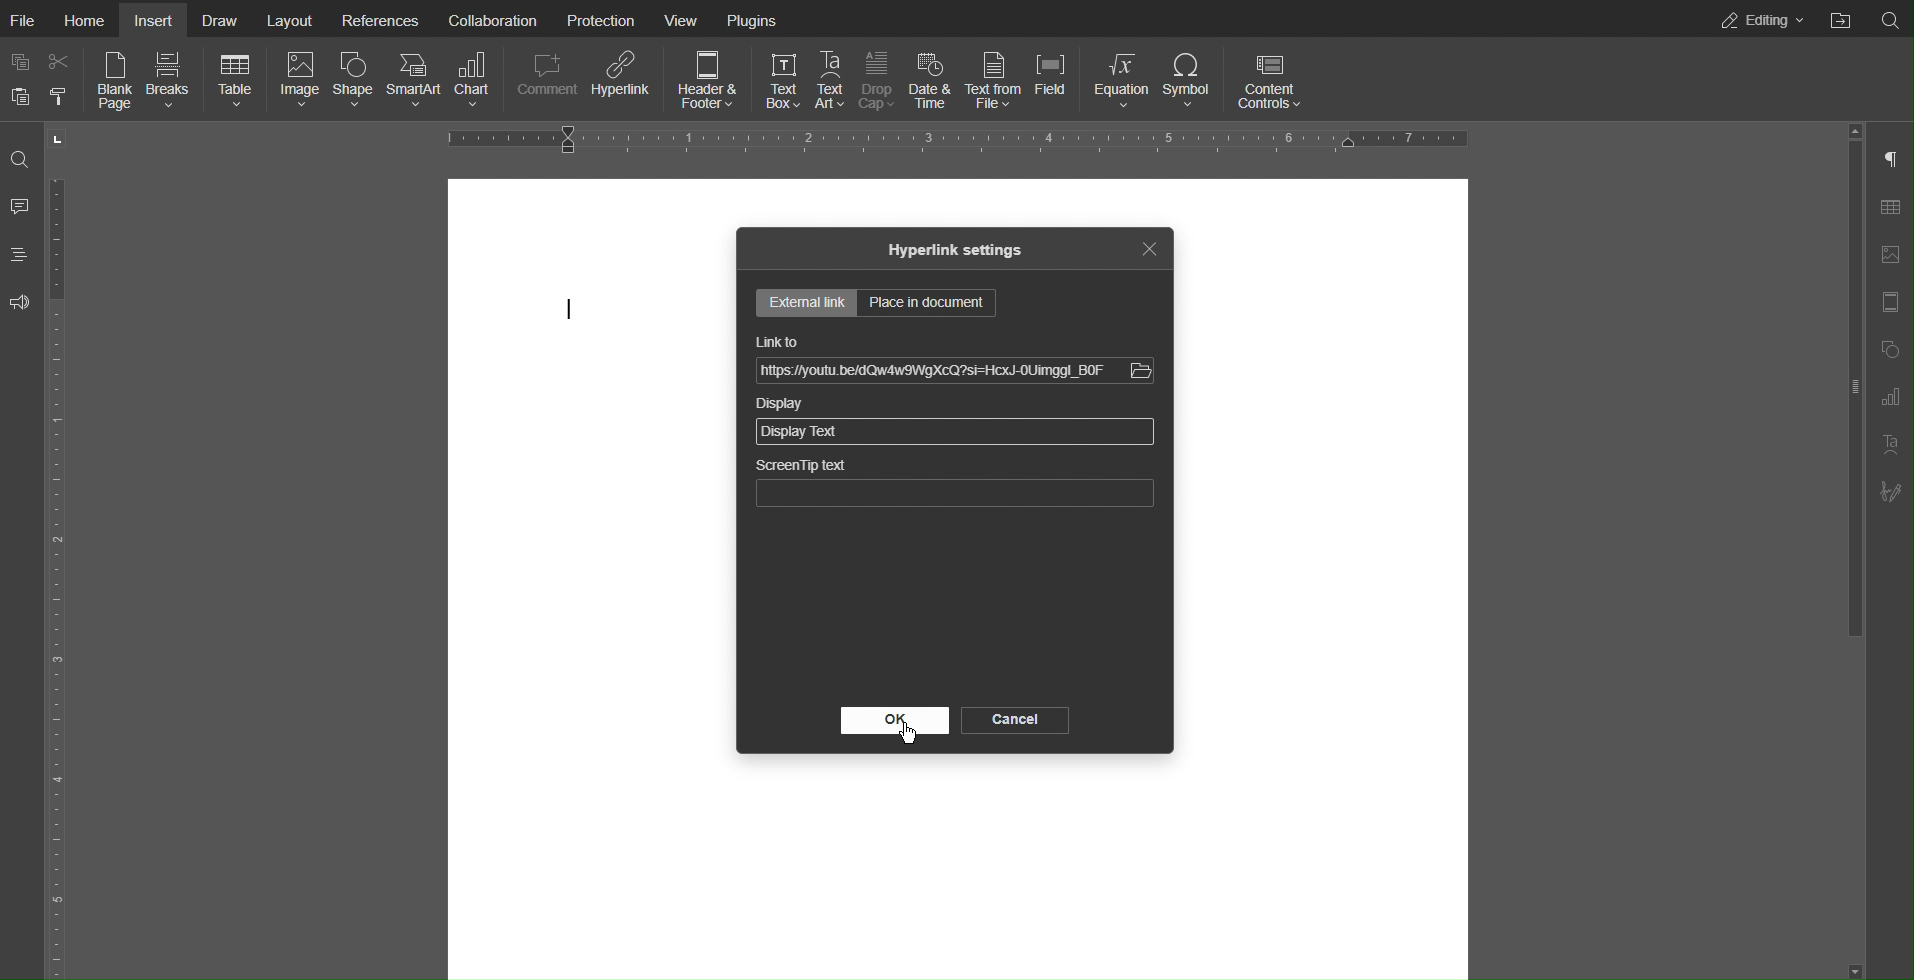 This screenshot has width=1914, height=980. What do you see at coordinates (1014, 720) in the screenshot?
I see `Cancel` at bounding box center [1014, 720].